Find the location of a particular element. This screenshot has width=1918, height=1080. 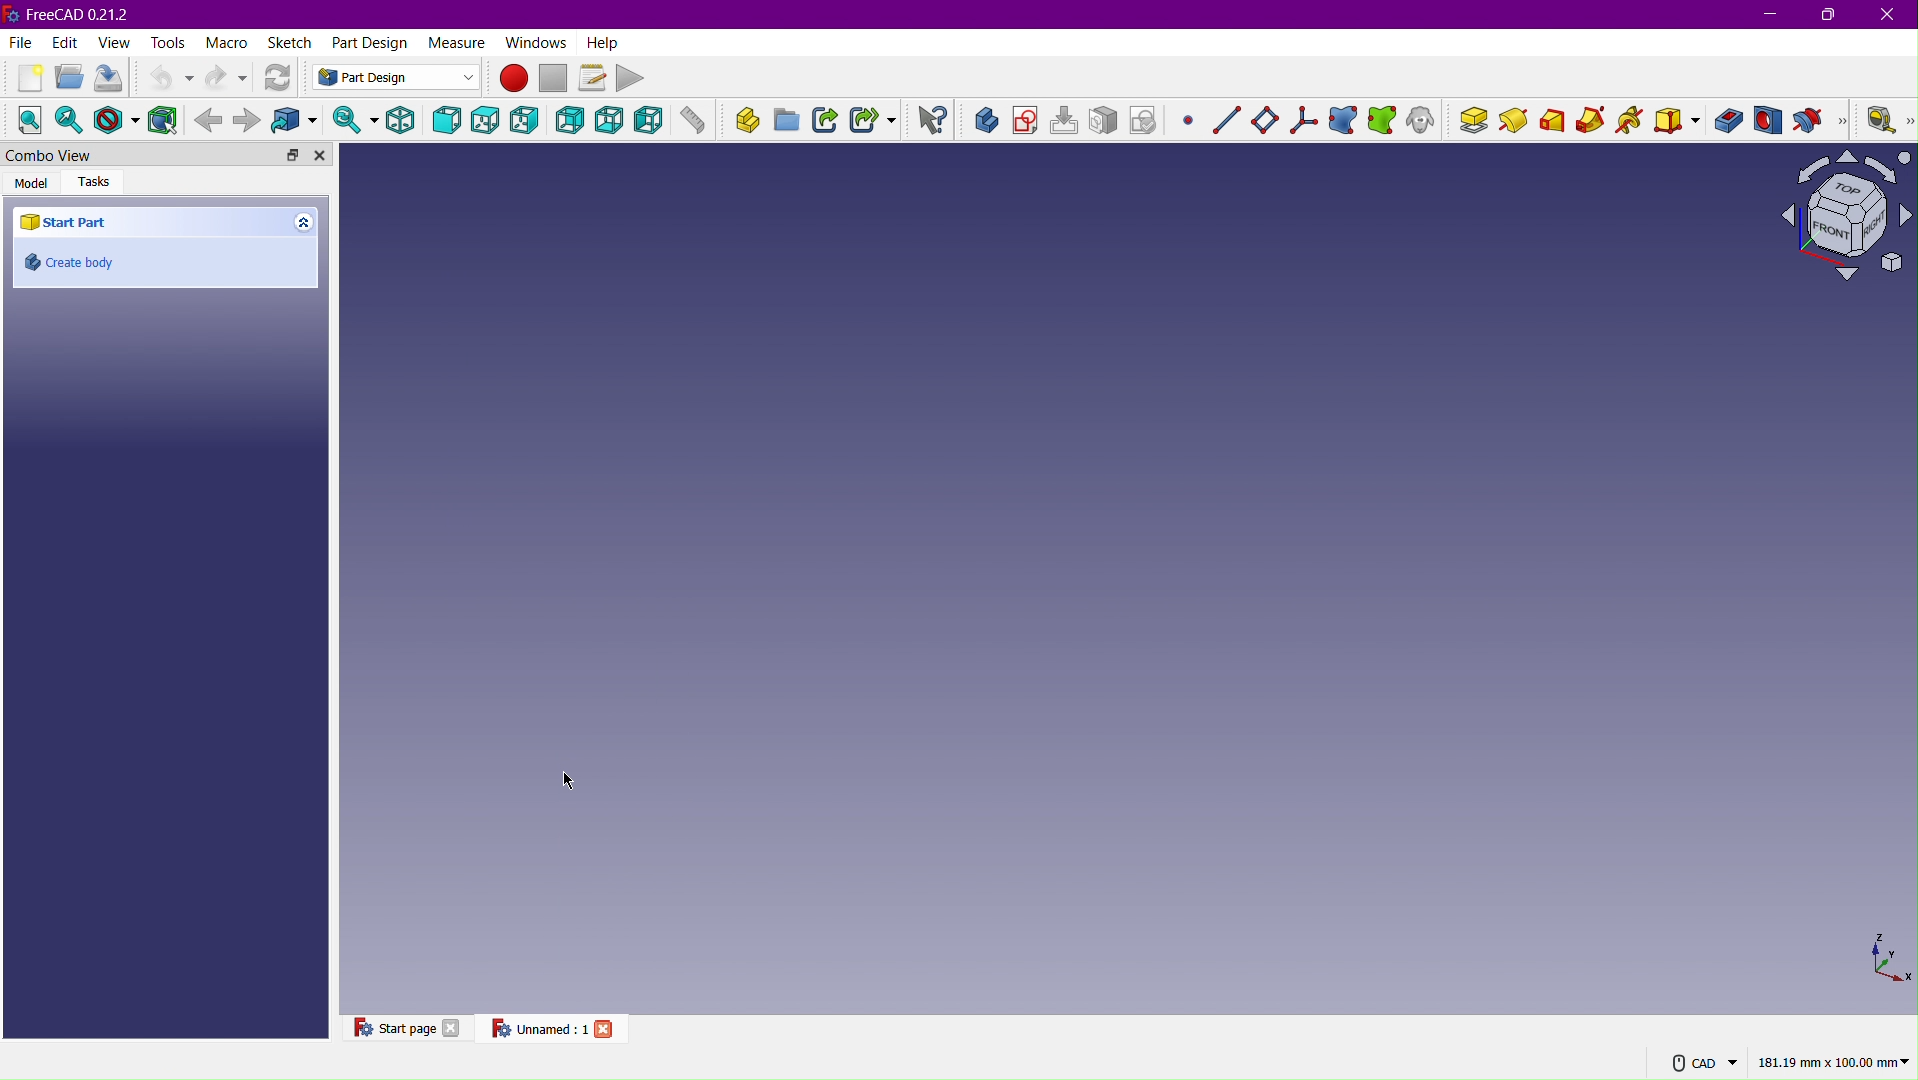

Create a shape binder is located at coordinates (1344, 118).